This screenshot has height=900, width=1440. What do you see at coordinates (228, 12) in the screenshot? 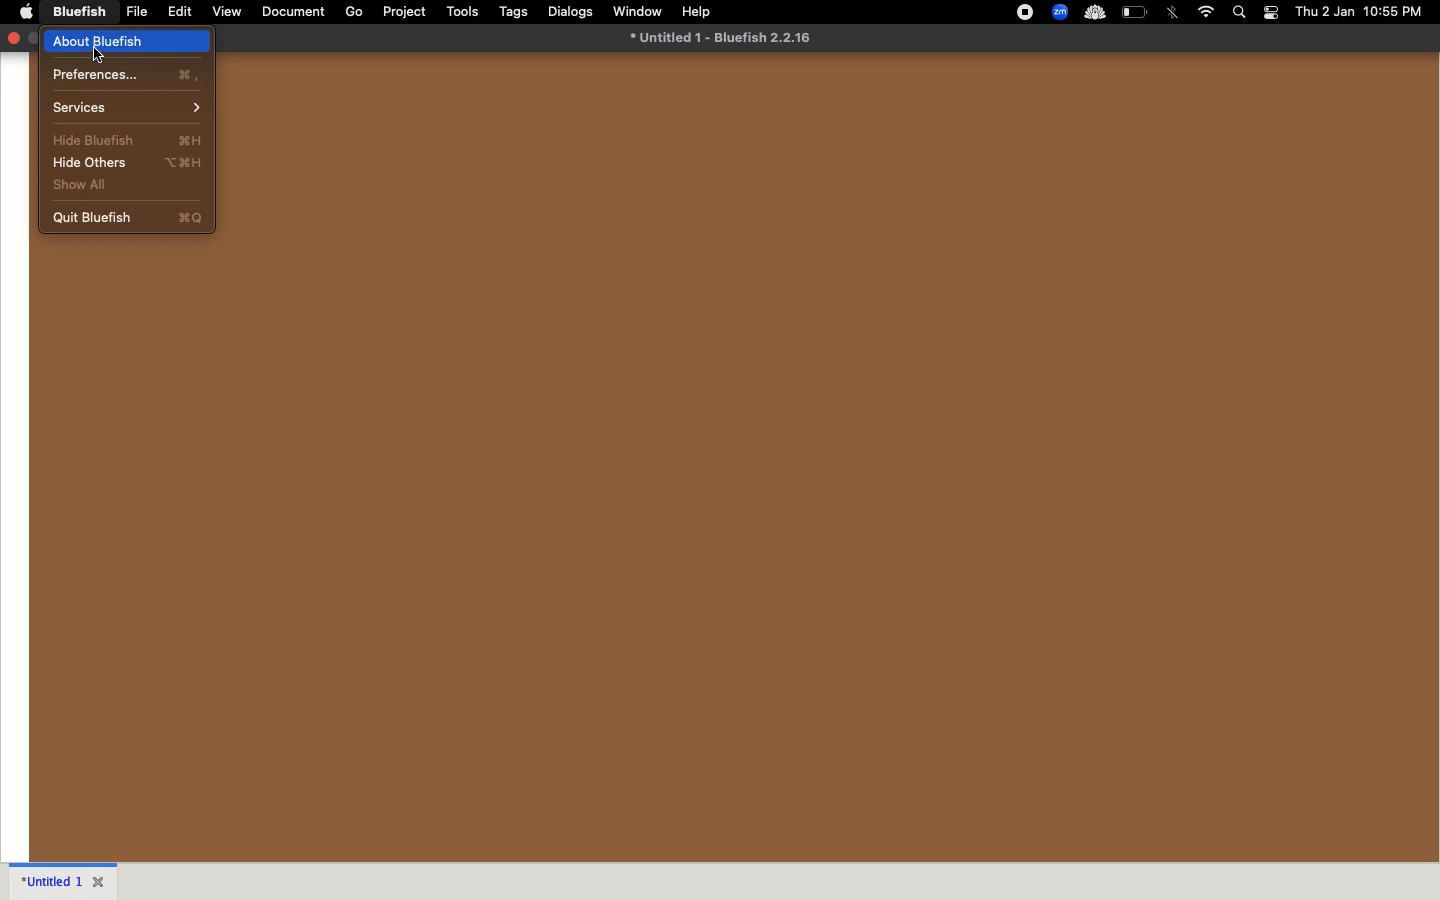
I see `view` at bounding box center [228, 12].